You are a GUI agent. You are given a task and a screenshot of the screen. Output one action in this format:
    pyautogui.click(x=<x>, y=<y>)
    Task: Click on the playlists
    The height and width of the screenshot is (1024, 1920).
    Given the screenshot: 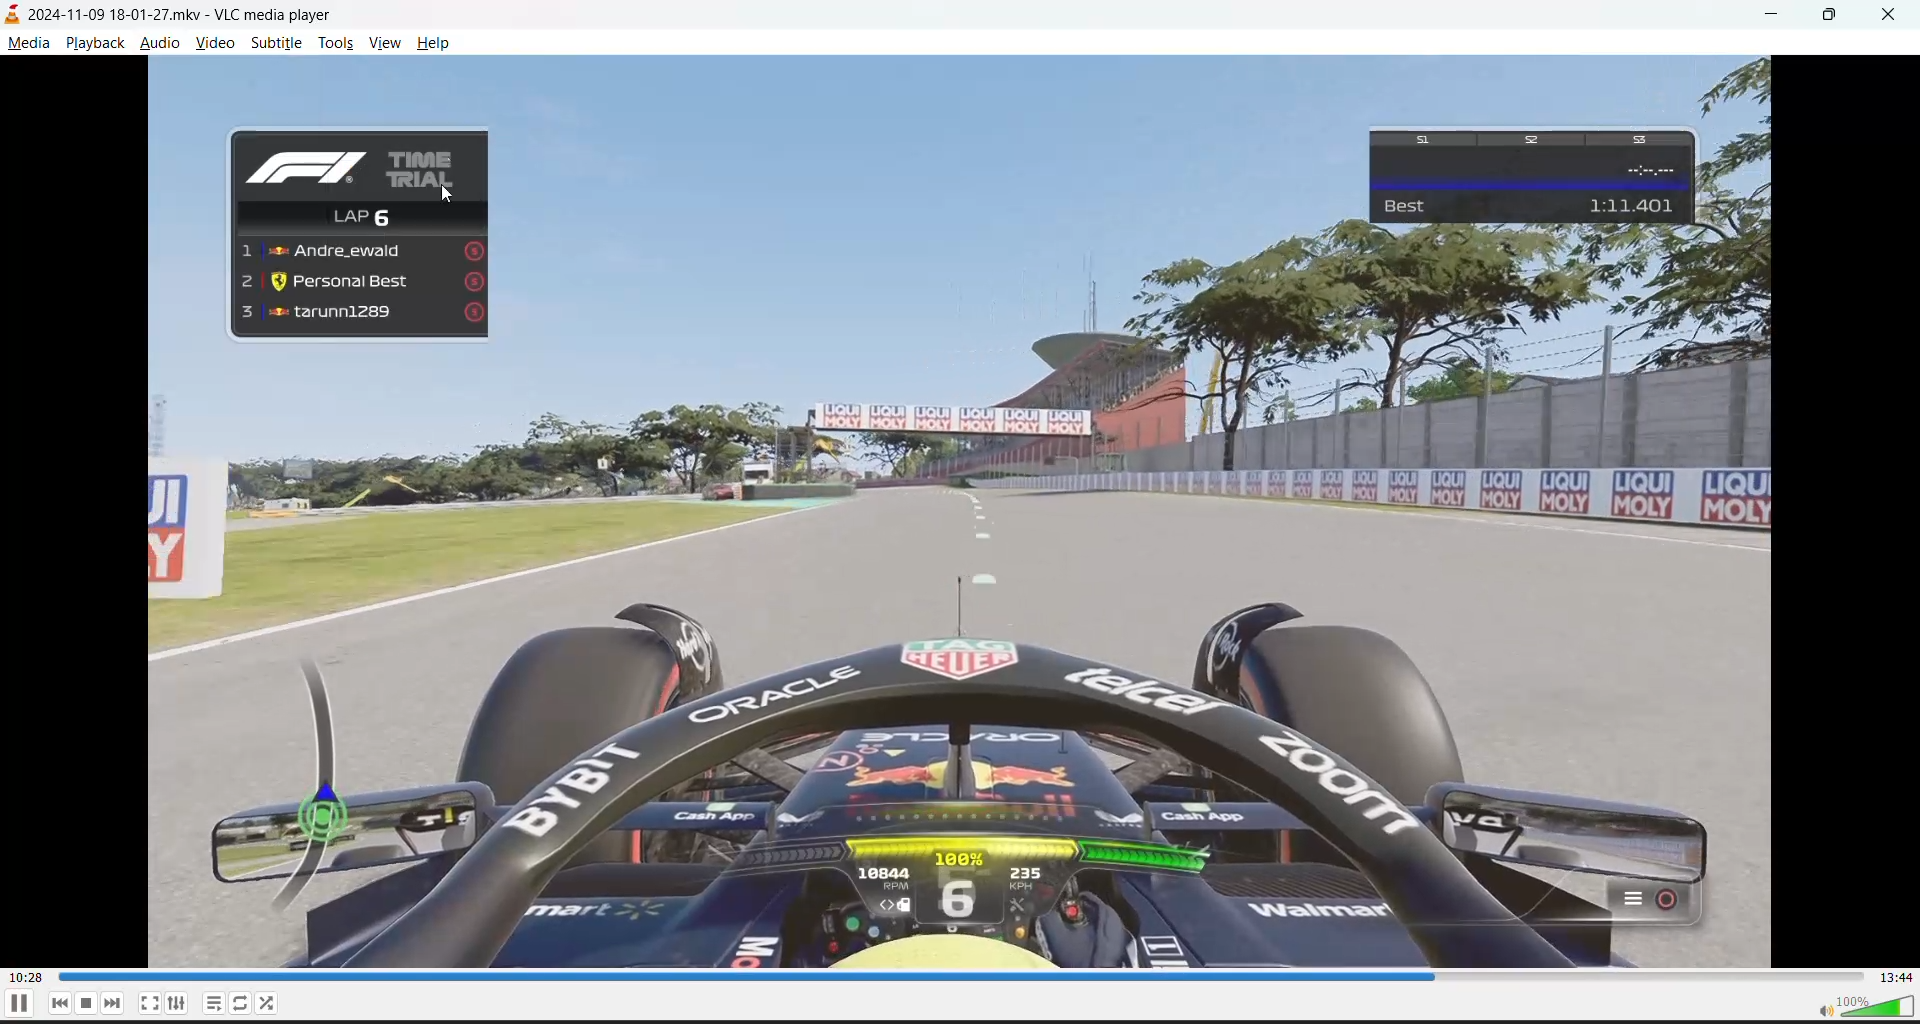 What is the action you would take?
    pyautogui.click(x=213, y=1004)
    